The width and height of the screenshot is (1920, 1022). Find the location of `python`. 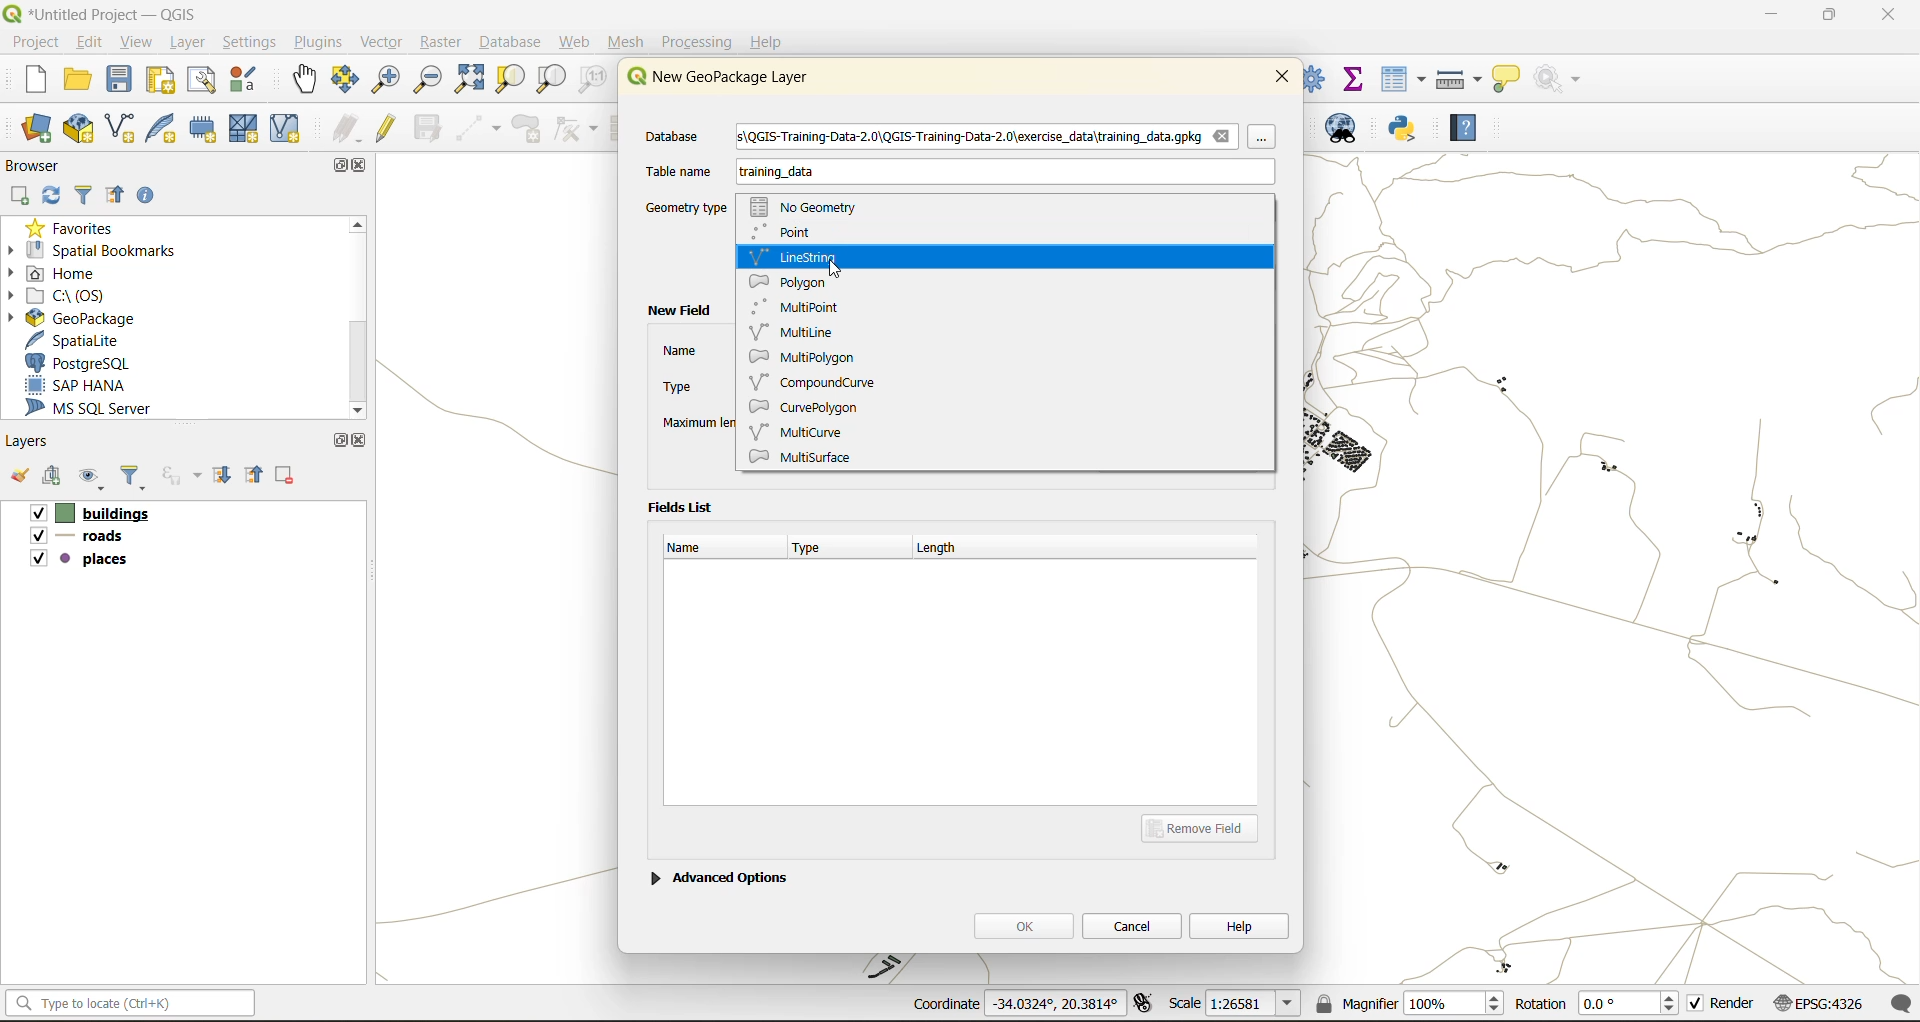

python is located at coordinates (1403, 130).